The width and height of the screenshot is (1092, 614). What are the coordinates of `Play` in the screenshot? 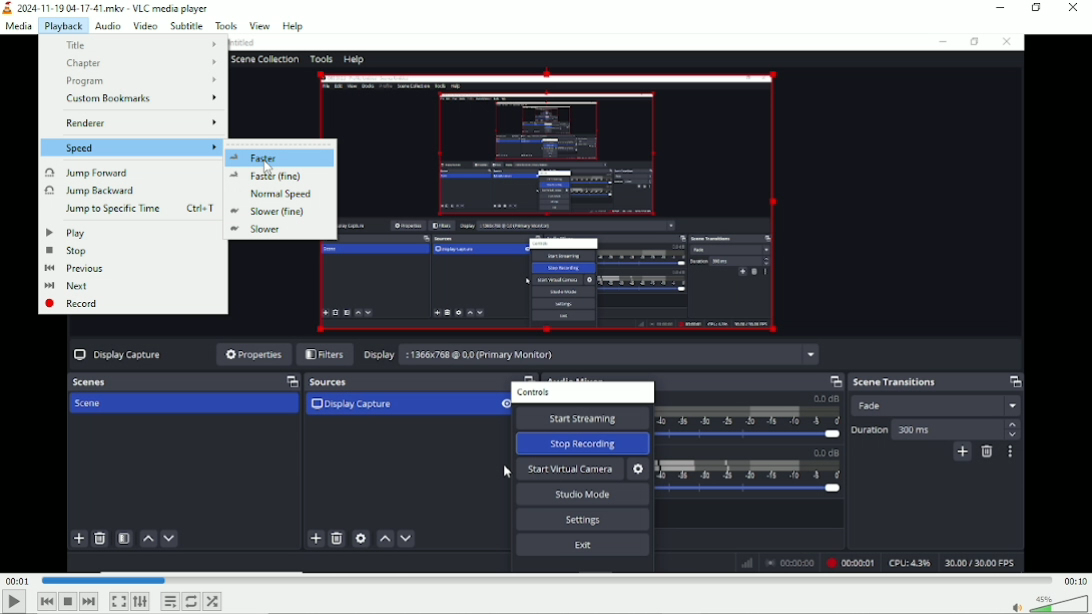 It's located at (13, 605).